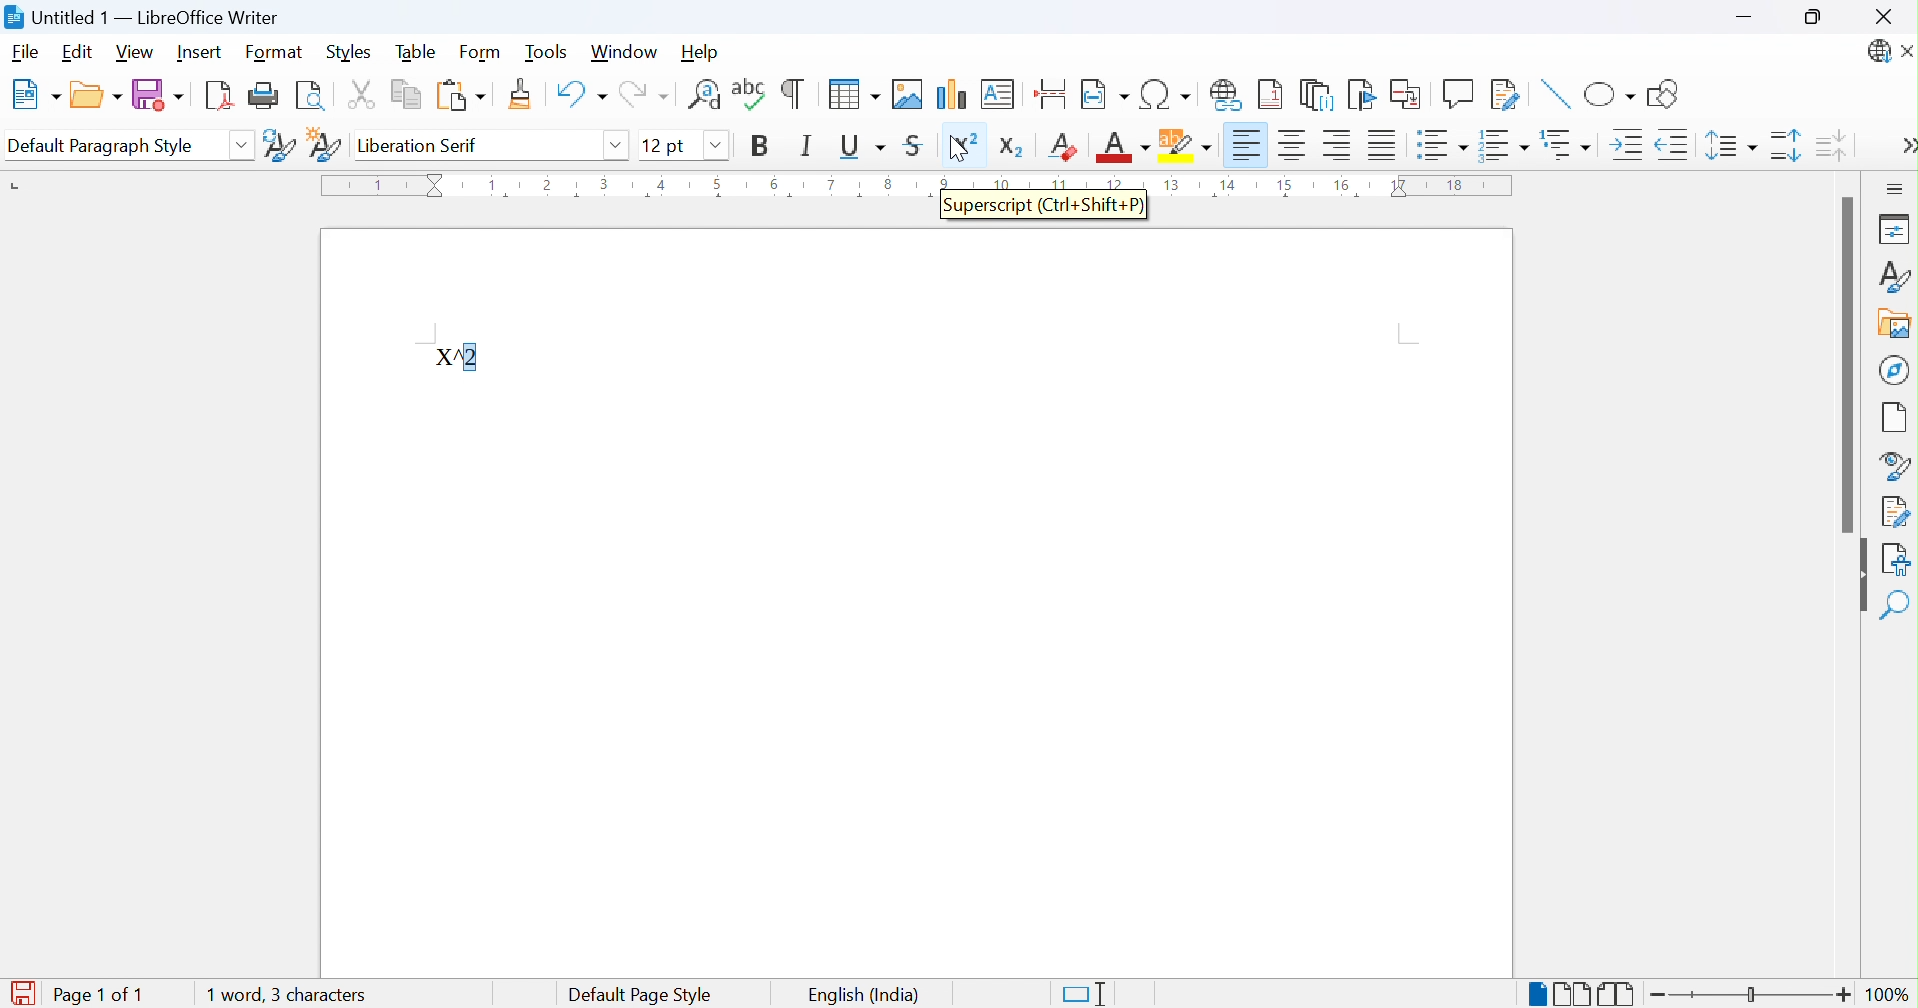  What do you see at coordinates (1862, 576) in the screenshot?
I see `Hide` at bounding box center [1862, 576].